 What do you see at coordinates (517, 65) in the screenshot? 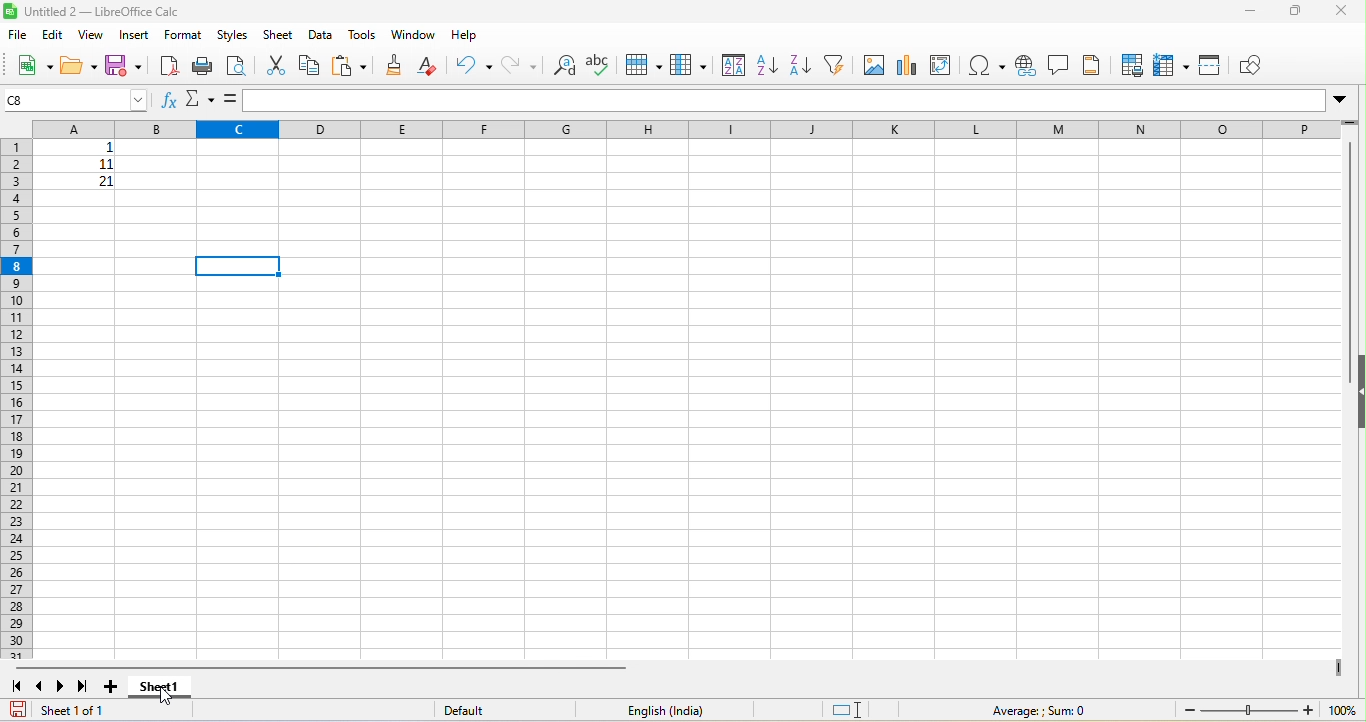
I see `redo` at bounding box center [517, 65].